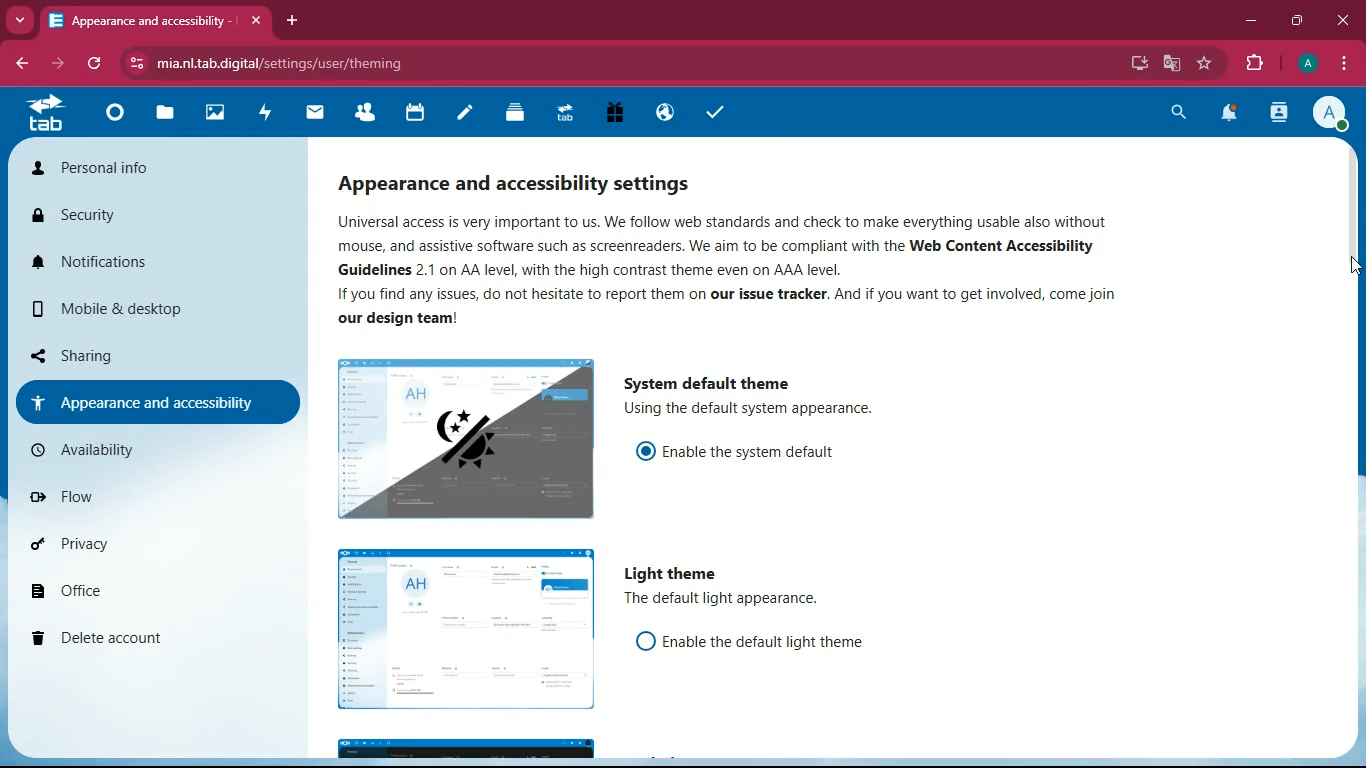 This screenshot has height=768, width=1366. What do you see at coordinates (464, 440) in the screenshot?
I see `image` at bounding box center [464, 440].